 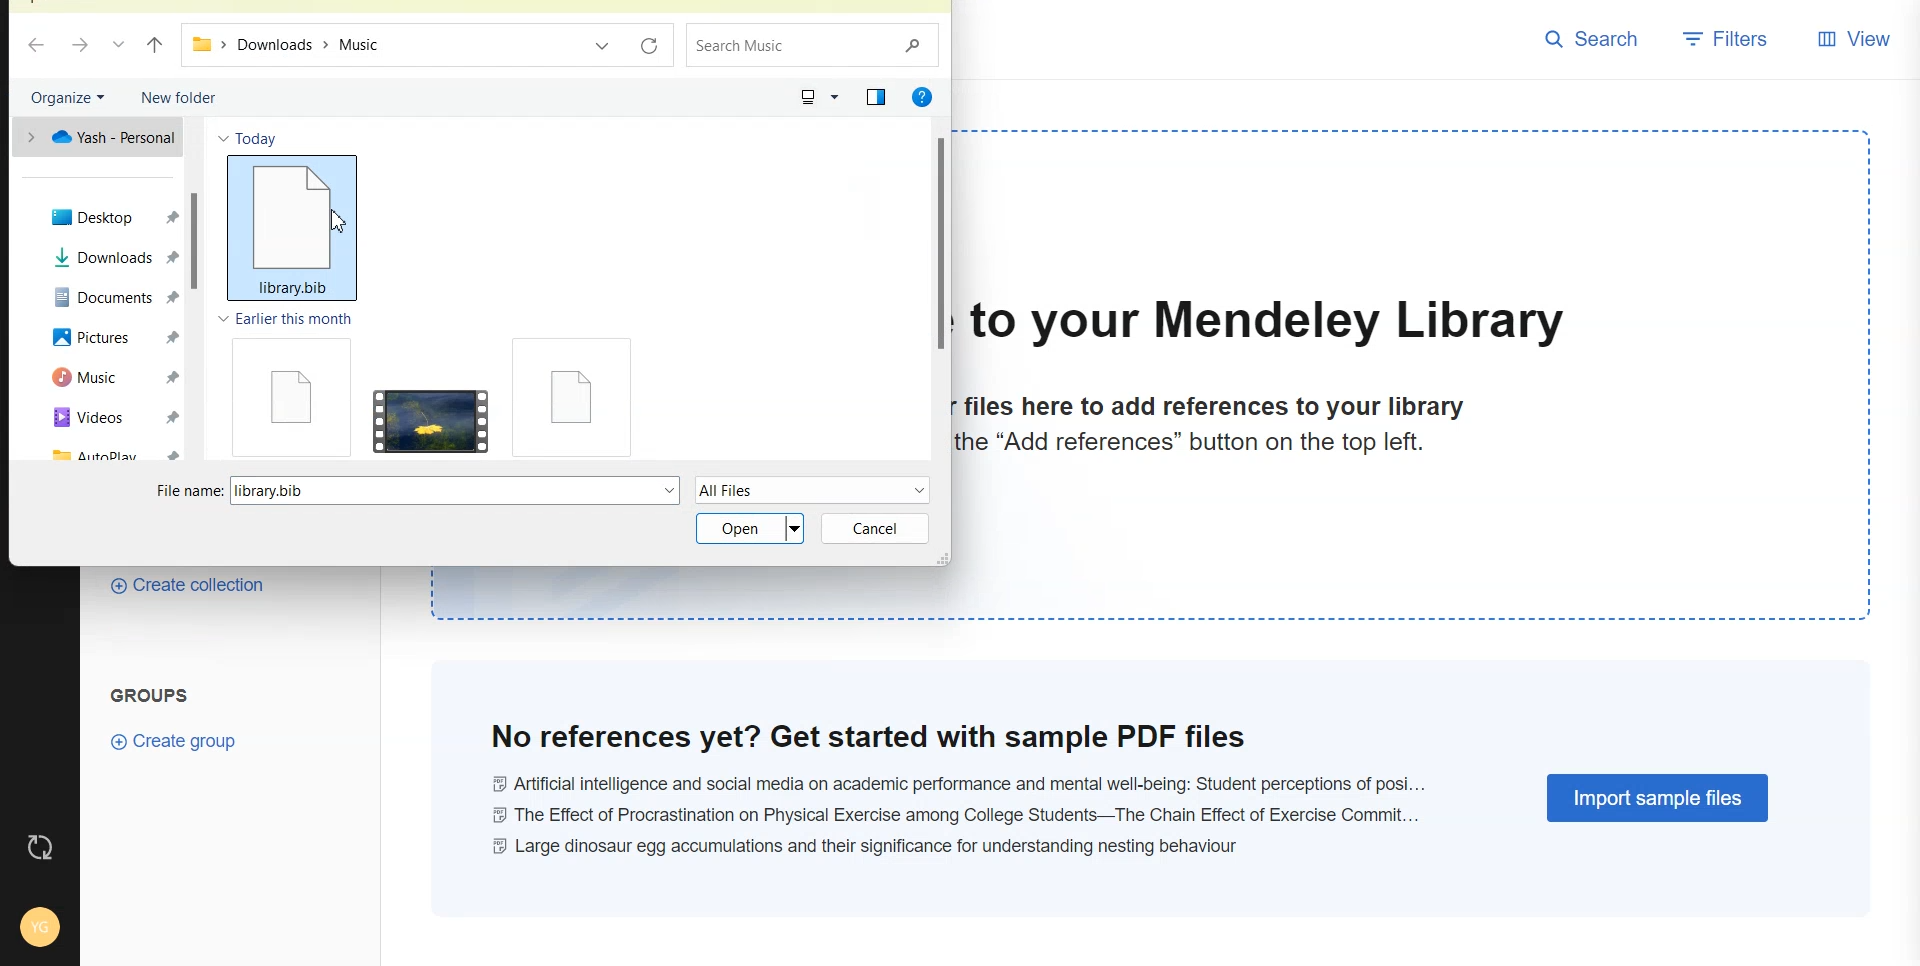 What do you see at coordinates (1660, 798) in the screenshot?
I see `Import Sample Files` at bounding box center [1660, 798].